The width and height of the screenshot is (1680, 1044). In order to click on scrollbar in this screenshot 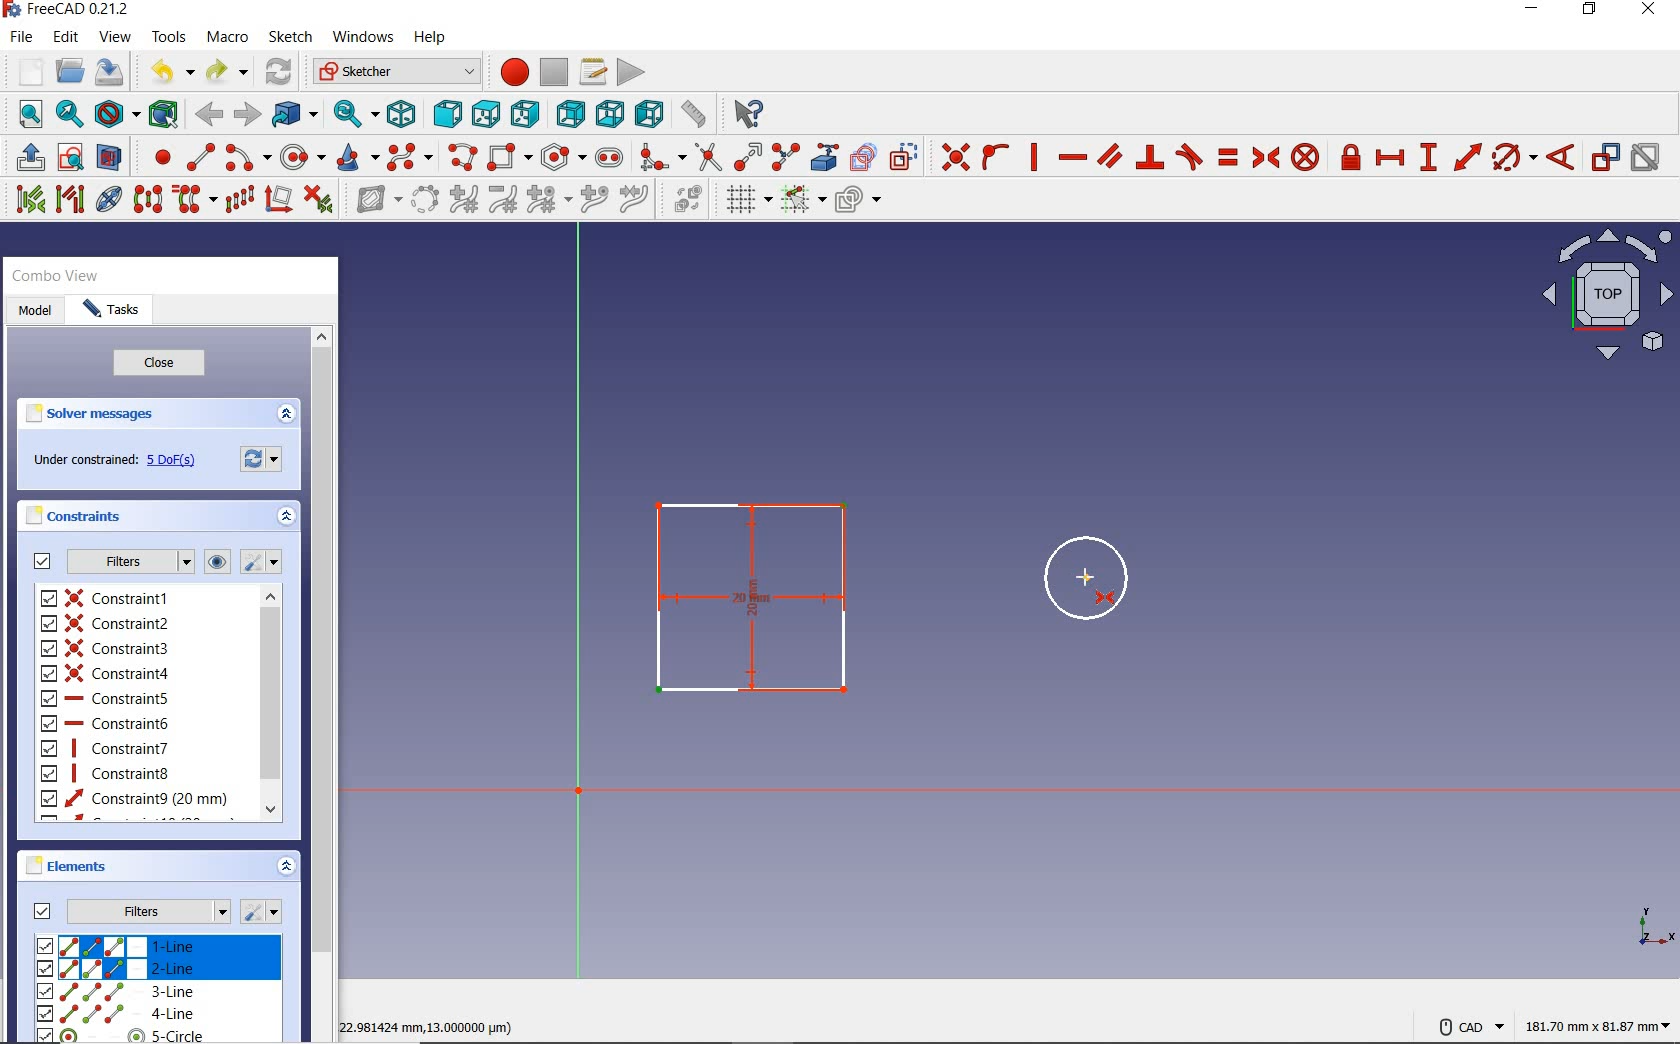, I will do `click(323, 655)`.